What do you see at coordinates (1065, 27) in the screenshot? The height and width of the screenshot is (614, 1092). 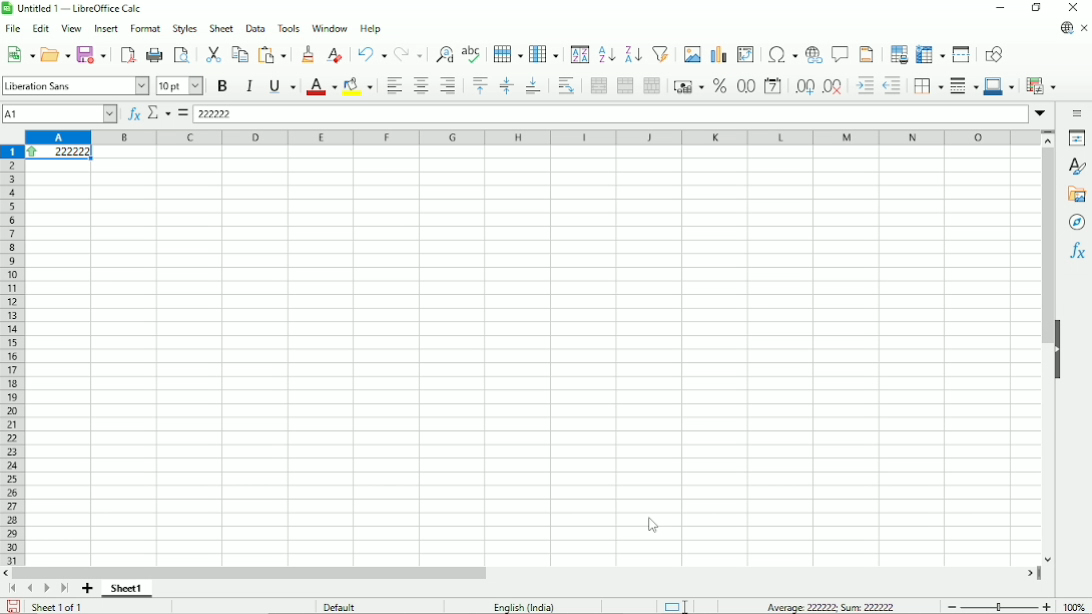 I see `Update available` at bounding box center [1065, 27].